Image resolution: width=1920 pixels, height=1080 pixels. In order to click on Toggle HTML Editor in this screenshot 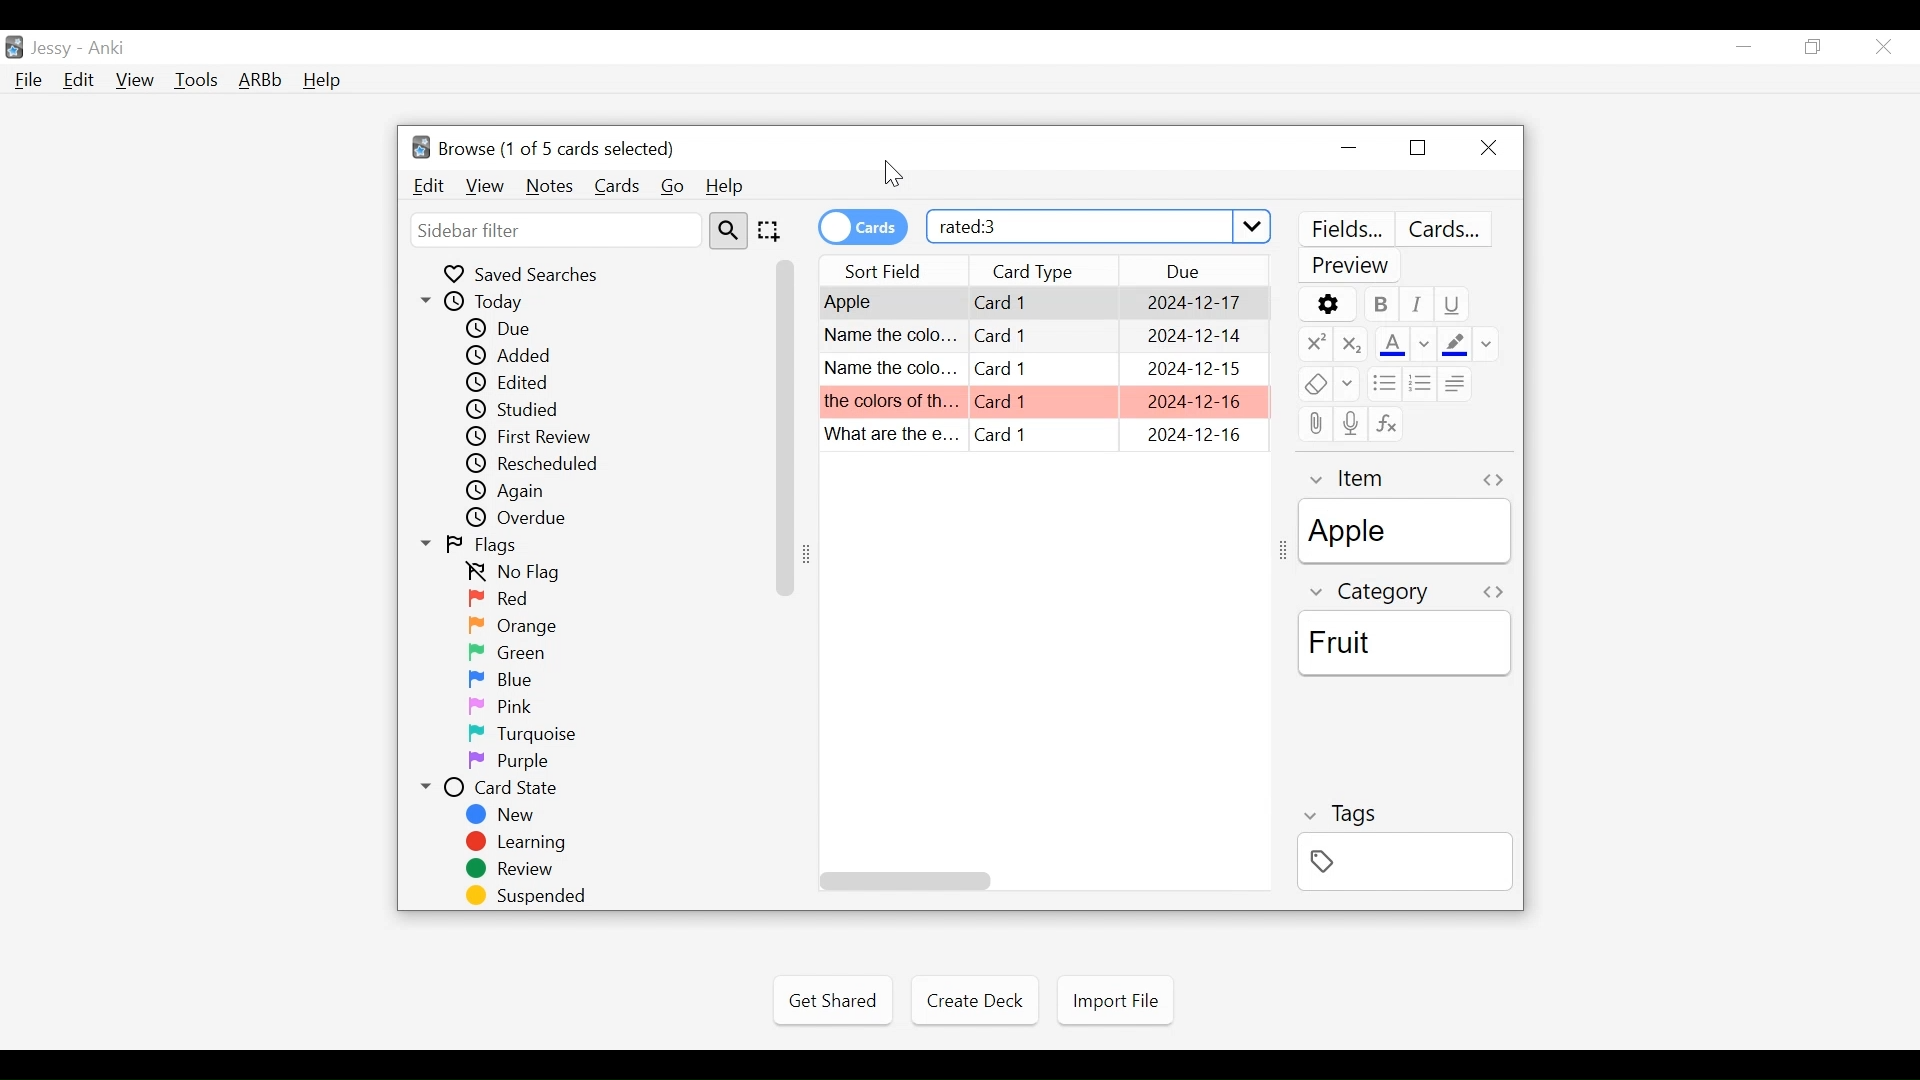, I will do `click(1492, 592)`.